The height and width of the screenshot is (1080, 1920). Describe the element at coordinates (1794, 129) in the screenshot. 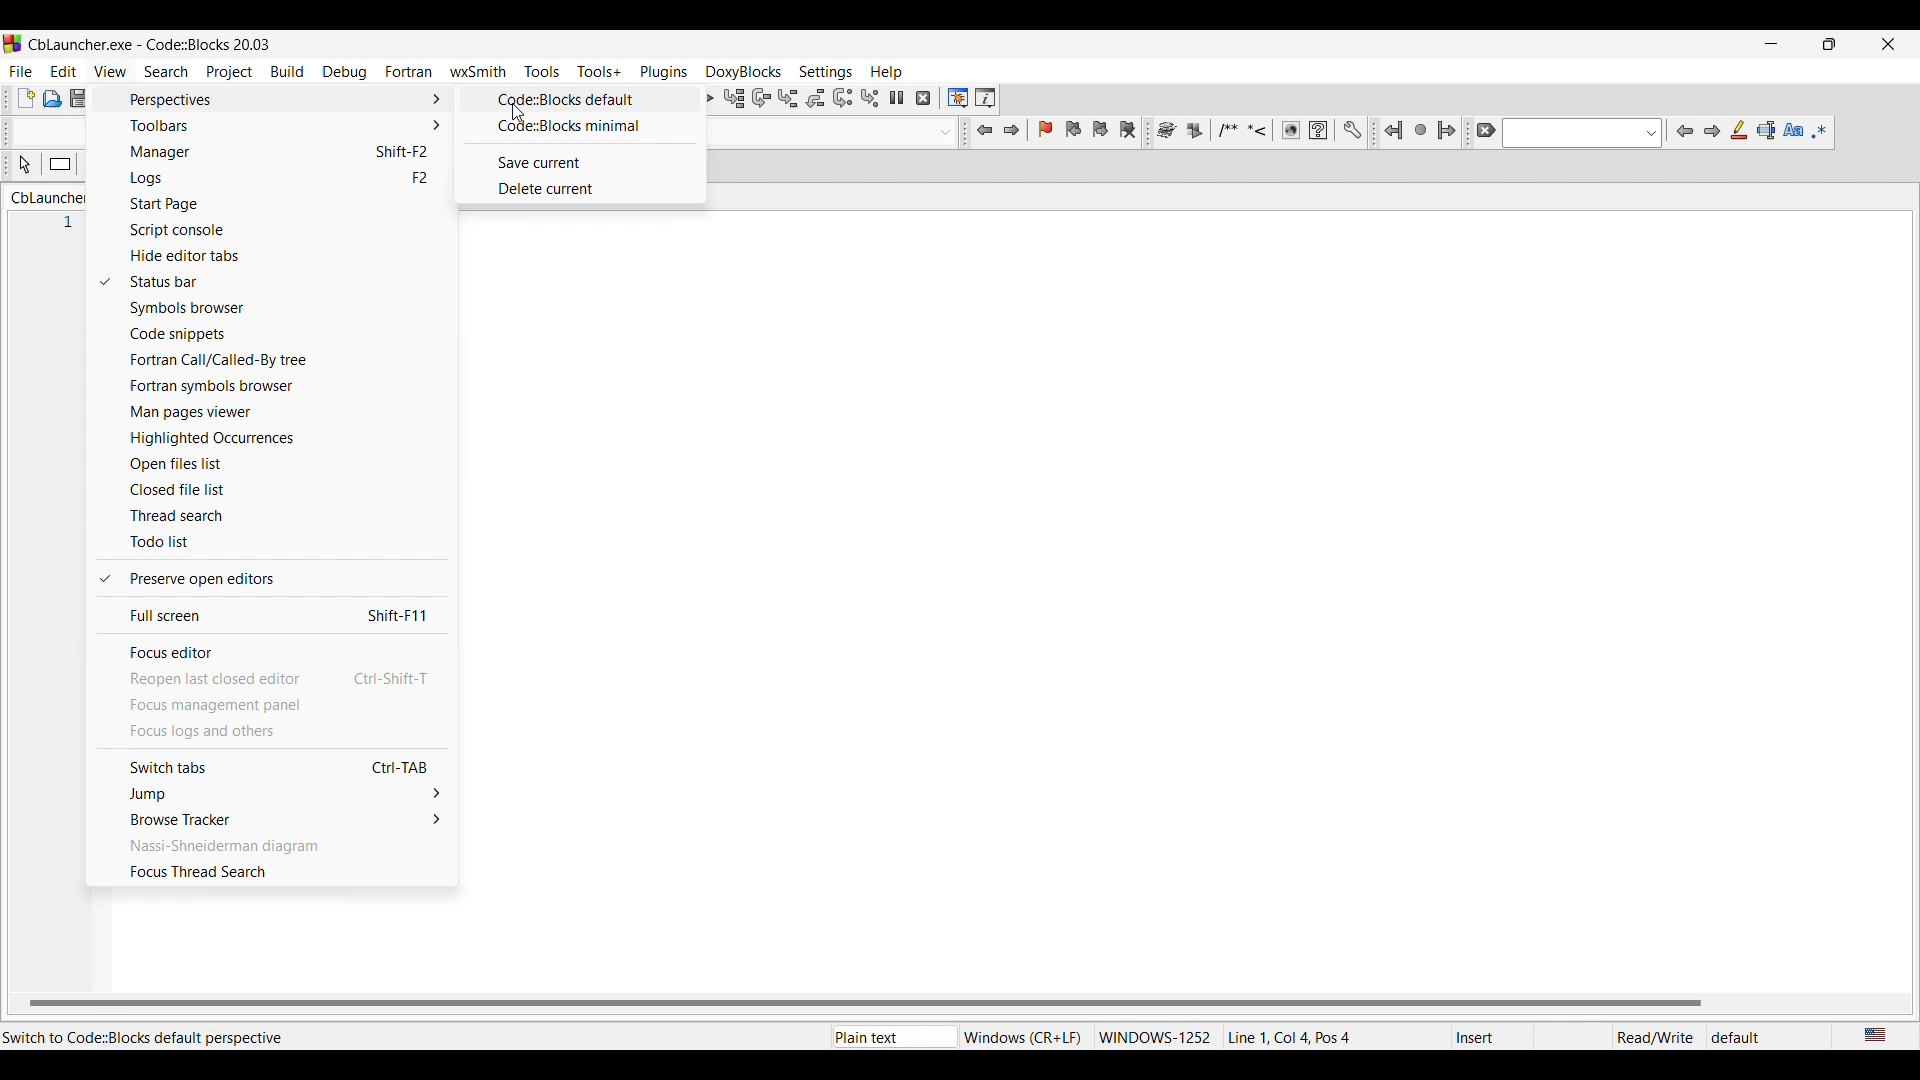

I see `Match case ` at that location.